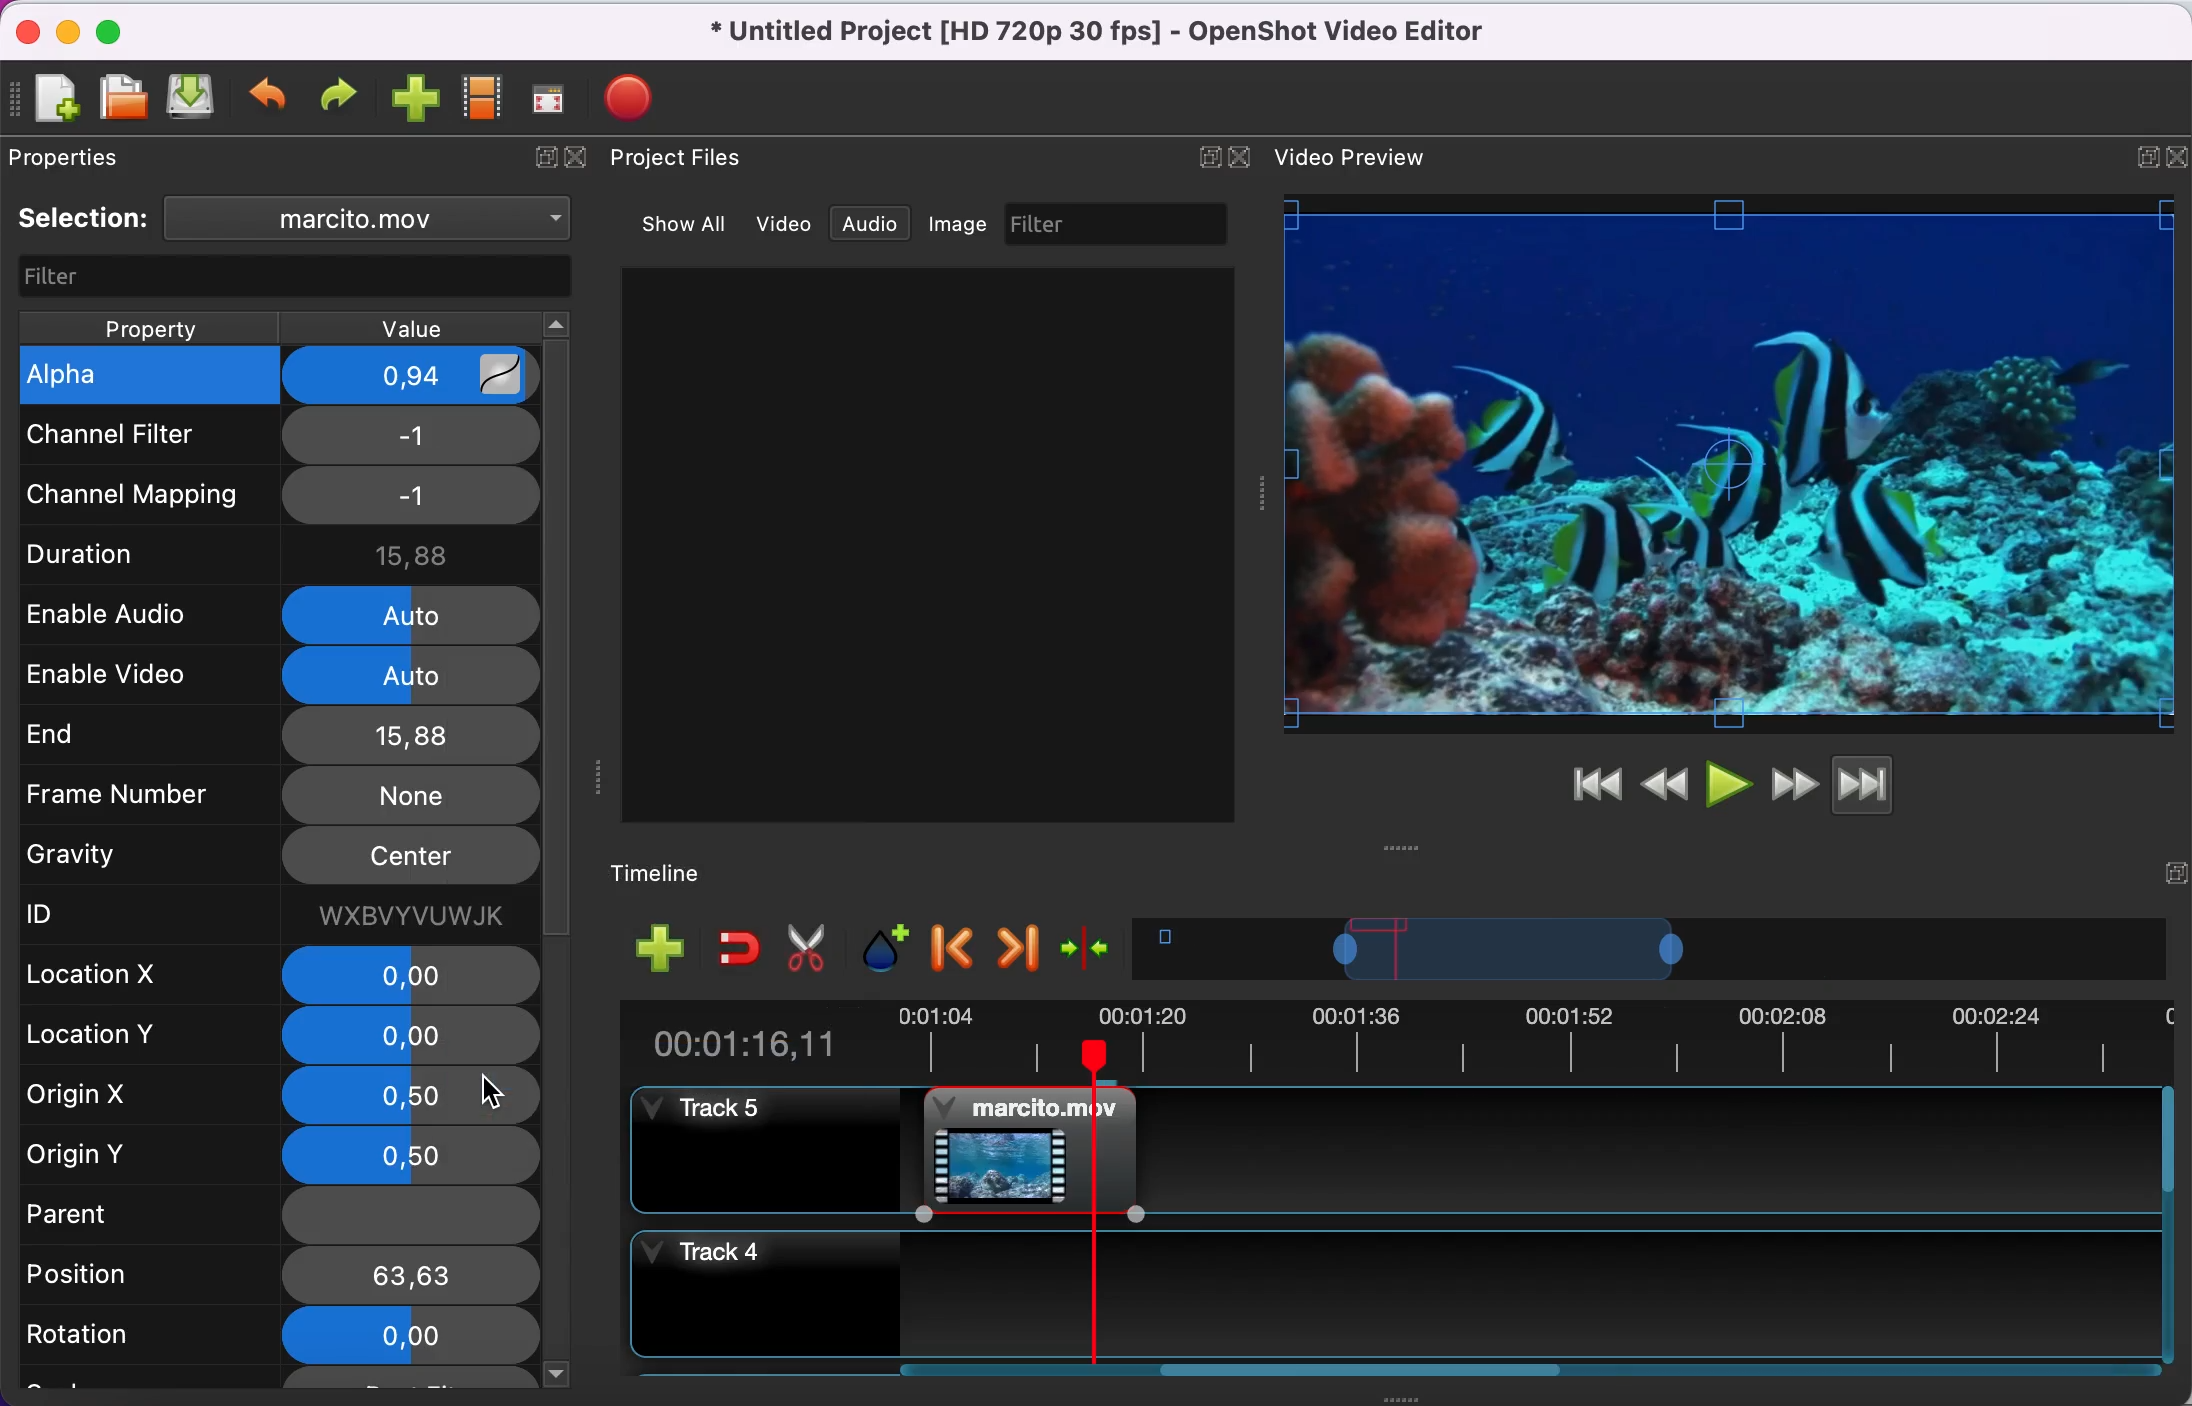 The height and width of the screenshot is (1406, 2192). I want to click on video preview, so click(1730, 465).